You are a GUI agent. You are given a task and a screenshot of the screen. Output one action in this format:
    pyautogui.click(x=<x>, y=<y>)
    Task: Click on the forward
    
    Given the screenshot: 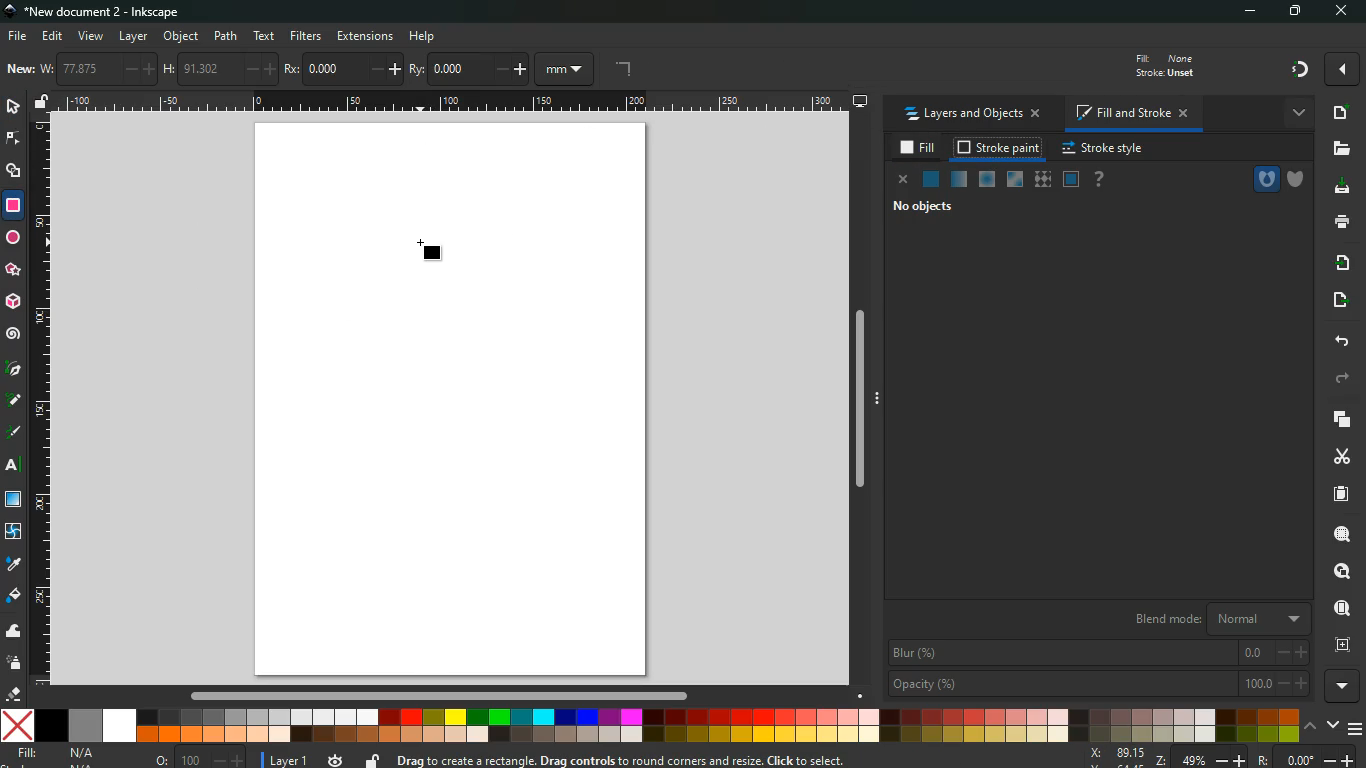 What is the action you would take?
    pyautogui.click(x=1346, y=378)
    